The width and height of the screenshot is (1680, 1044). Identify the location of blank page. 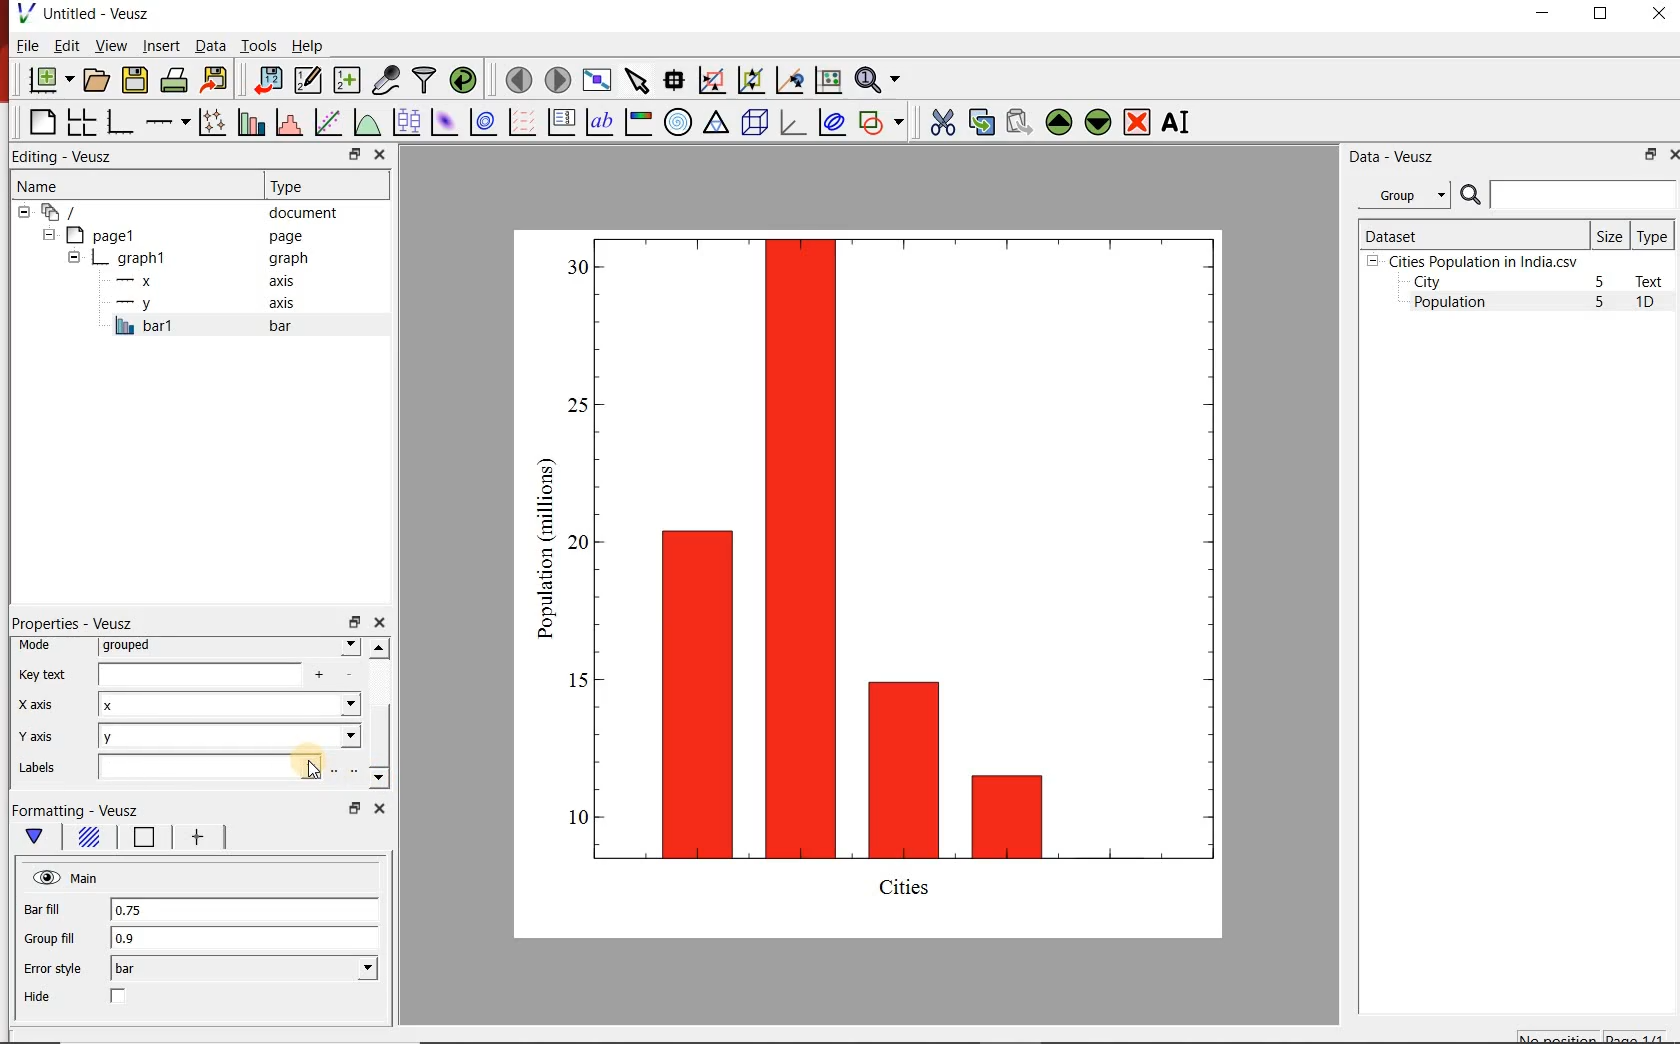
(40, 123).